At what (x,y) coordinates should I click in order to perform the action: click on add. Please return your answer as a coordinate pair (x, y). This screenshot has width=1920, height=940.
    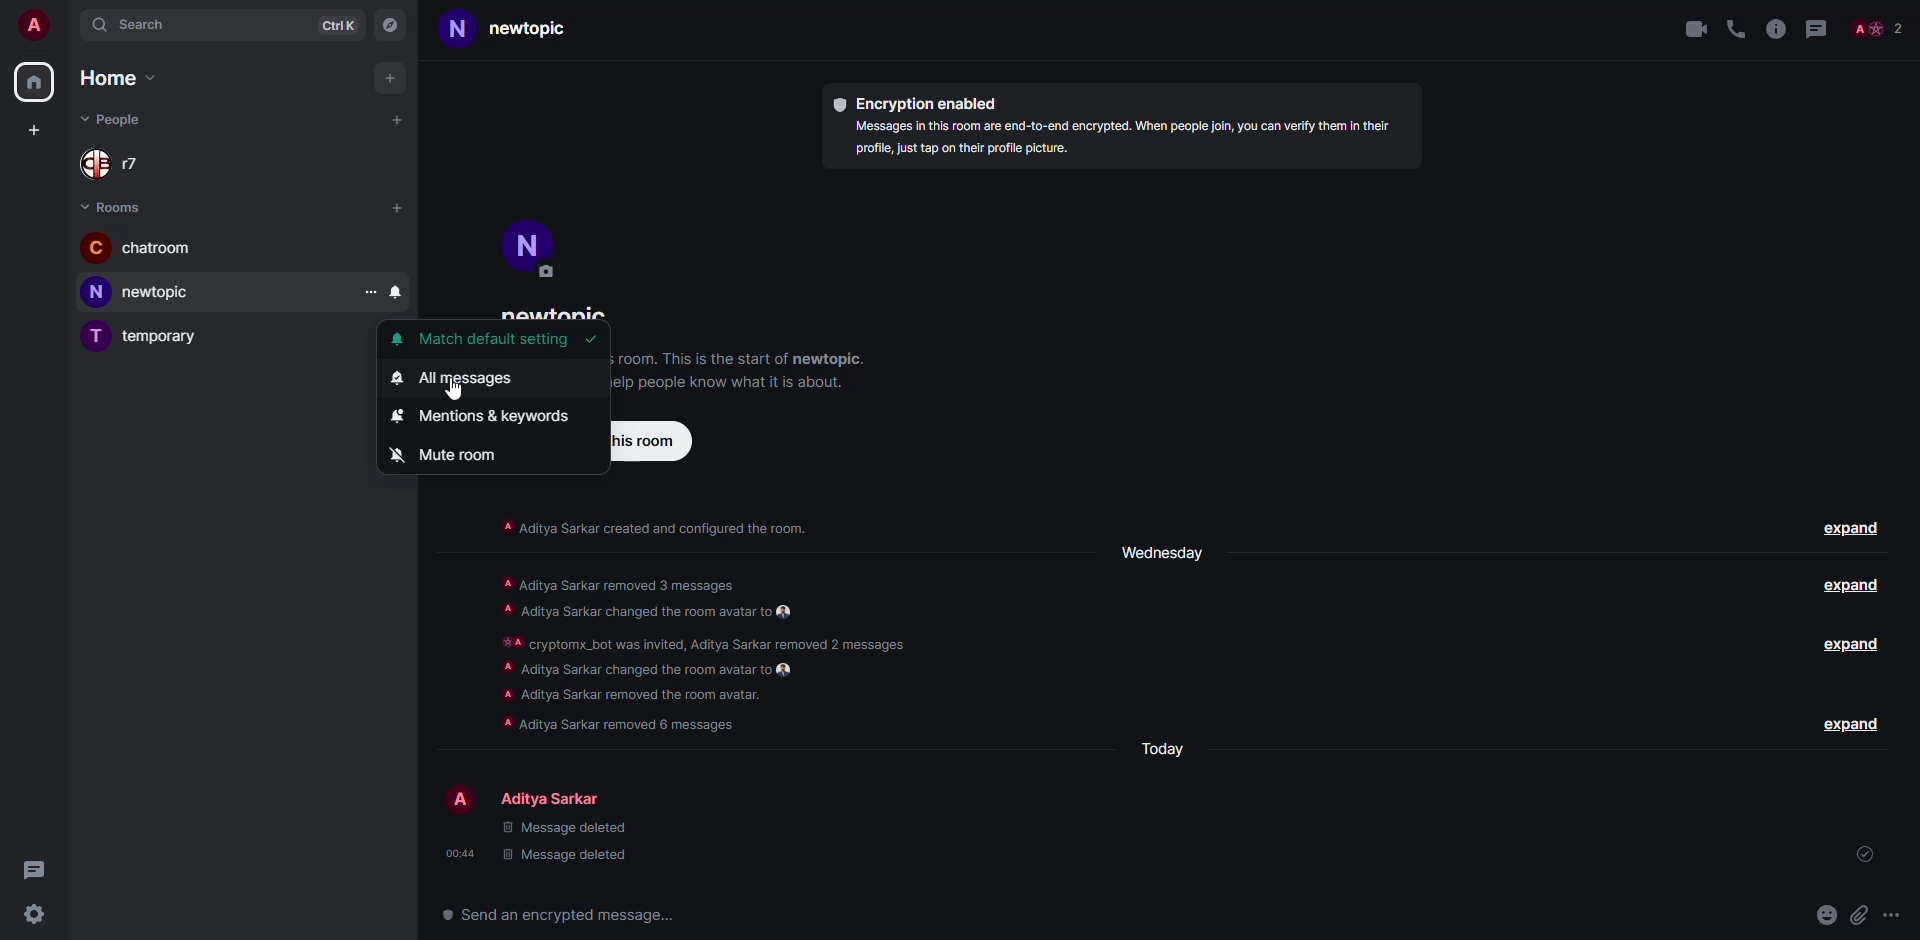
    Looking at the image, I should click on (32, 129).